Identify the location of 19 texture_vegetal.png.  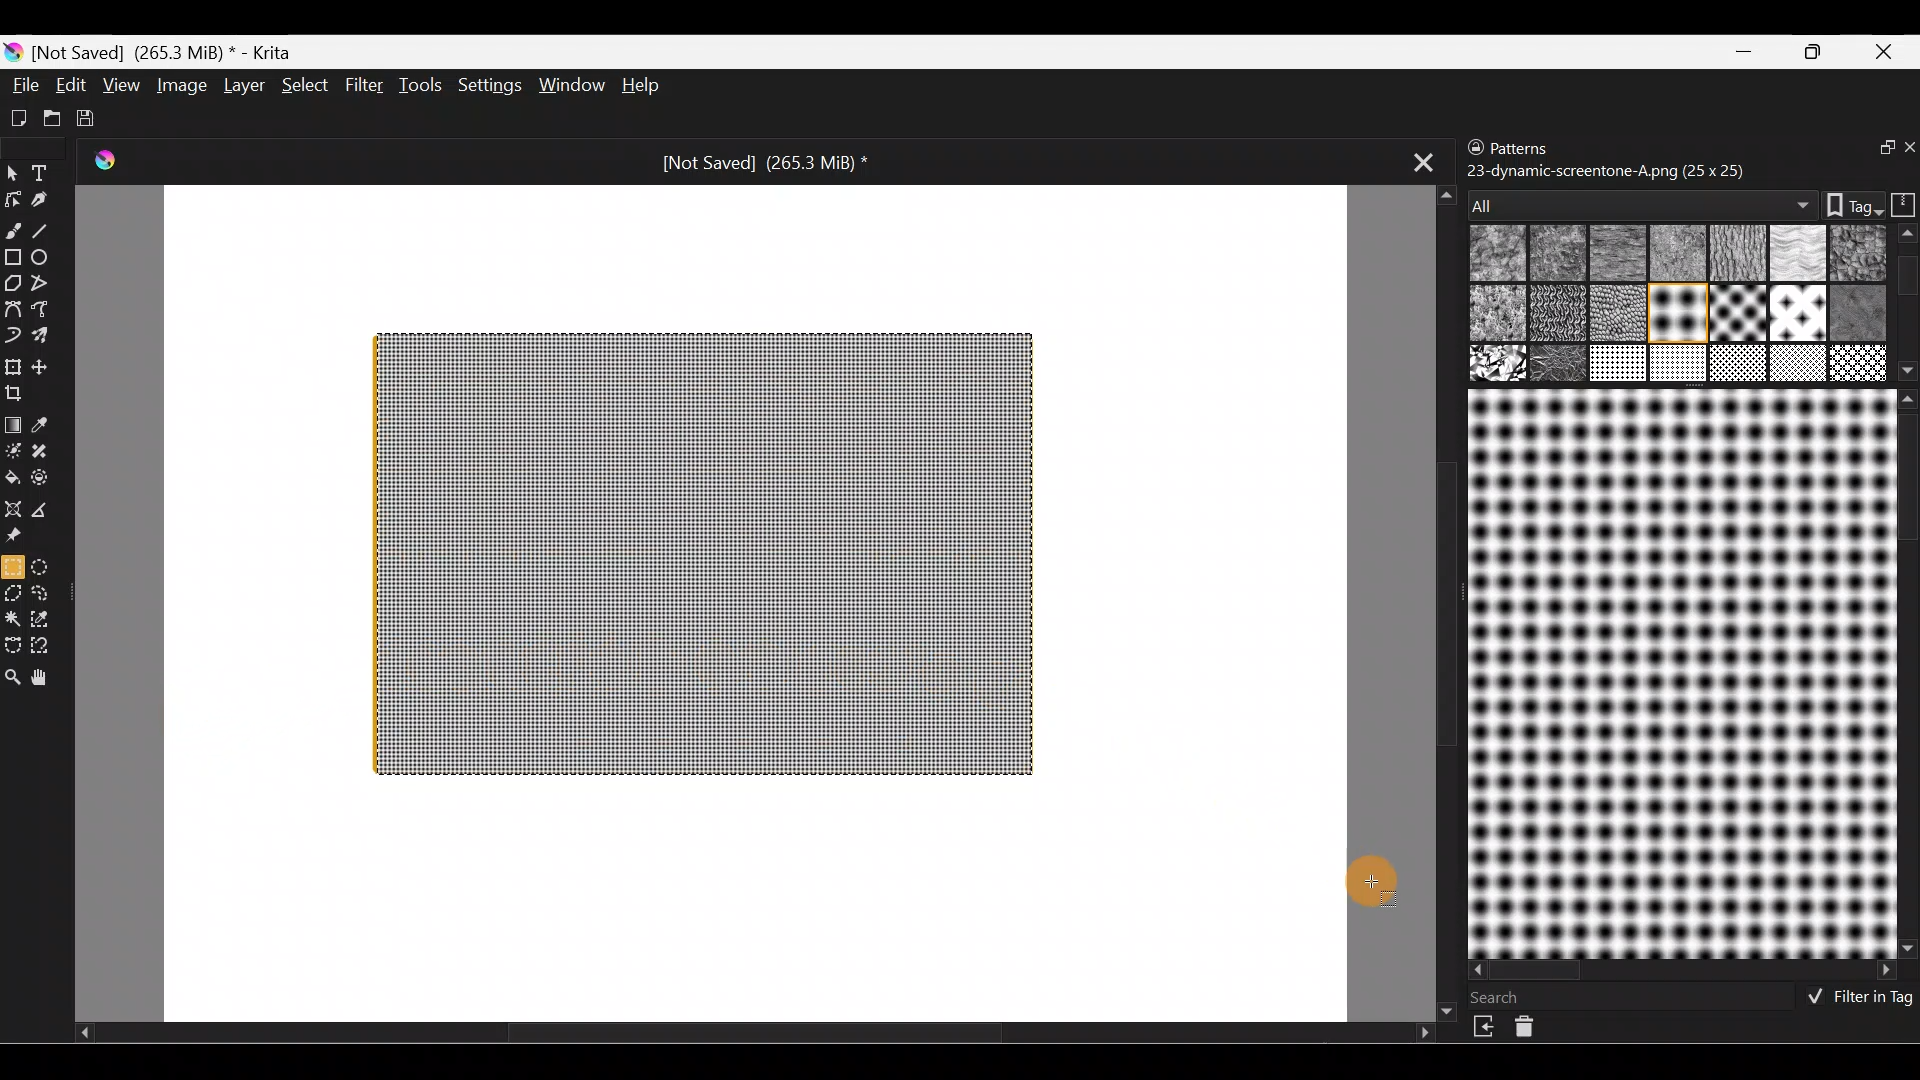
(1860, 366).